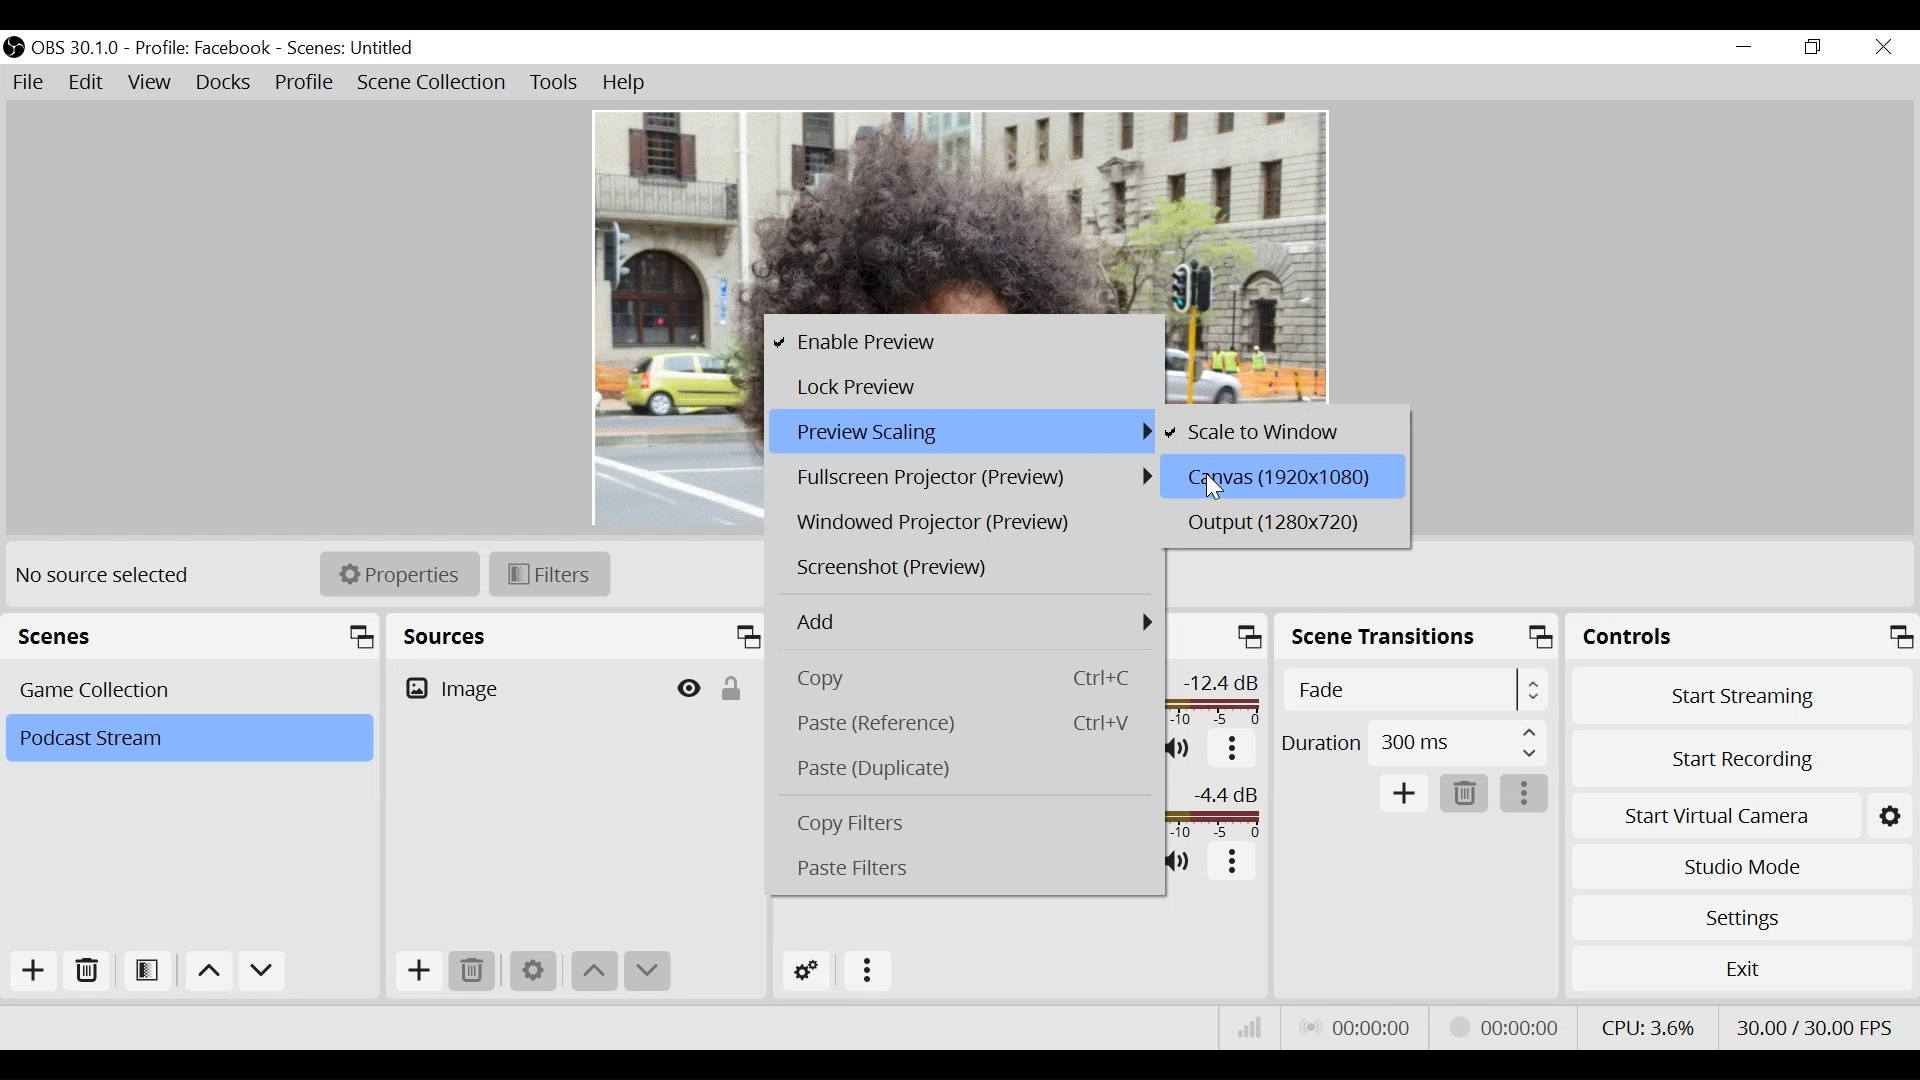  I want to click on Add, so click(419, 972).